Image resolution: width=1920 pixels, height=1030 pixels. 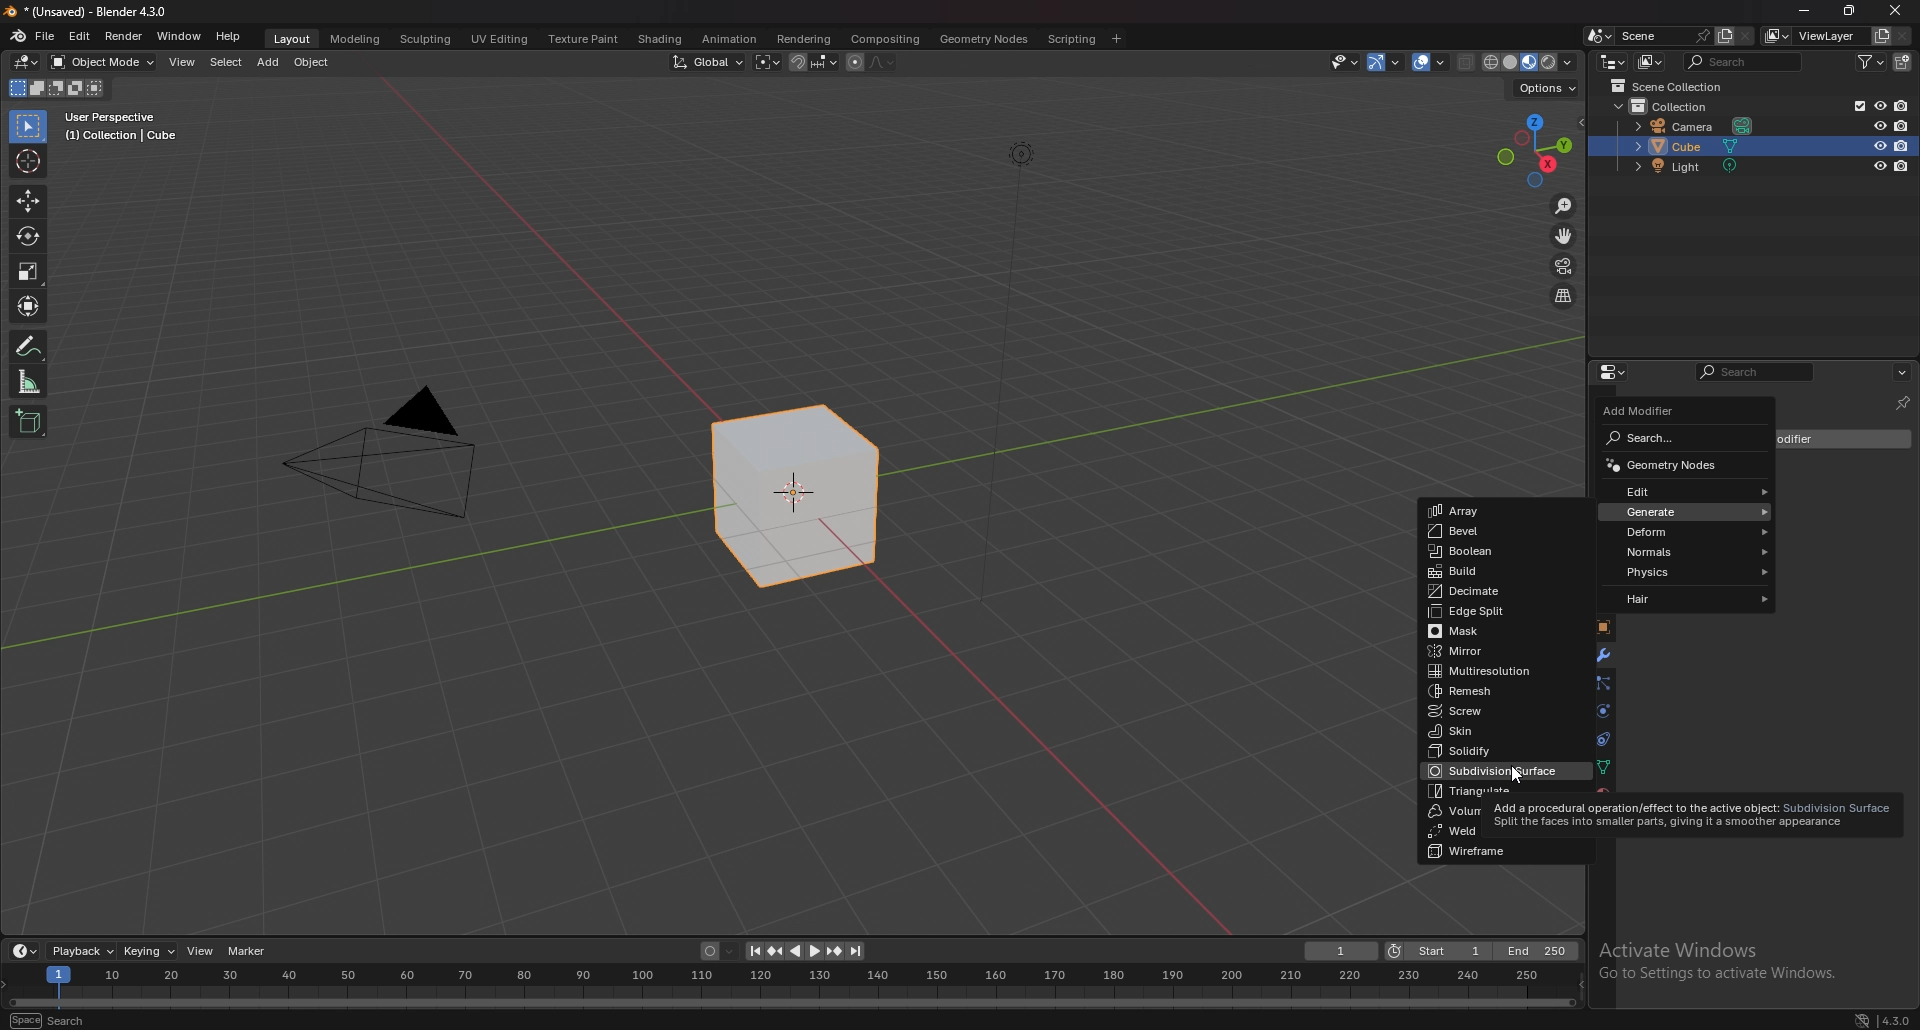 What do you see at coordinates (498, 38) in the screenshot?
I see `uv editing` at bounding box center [498, 38].